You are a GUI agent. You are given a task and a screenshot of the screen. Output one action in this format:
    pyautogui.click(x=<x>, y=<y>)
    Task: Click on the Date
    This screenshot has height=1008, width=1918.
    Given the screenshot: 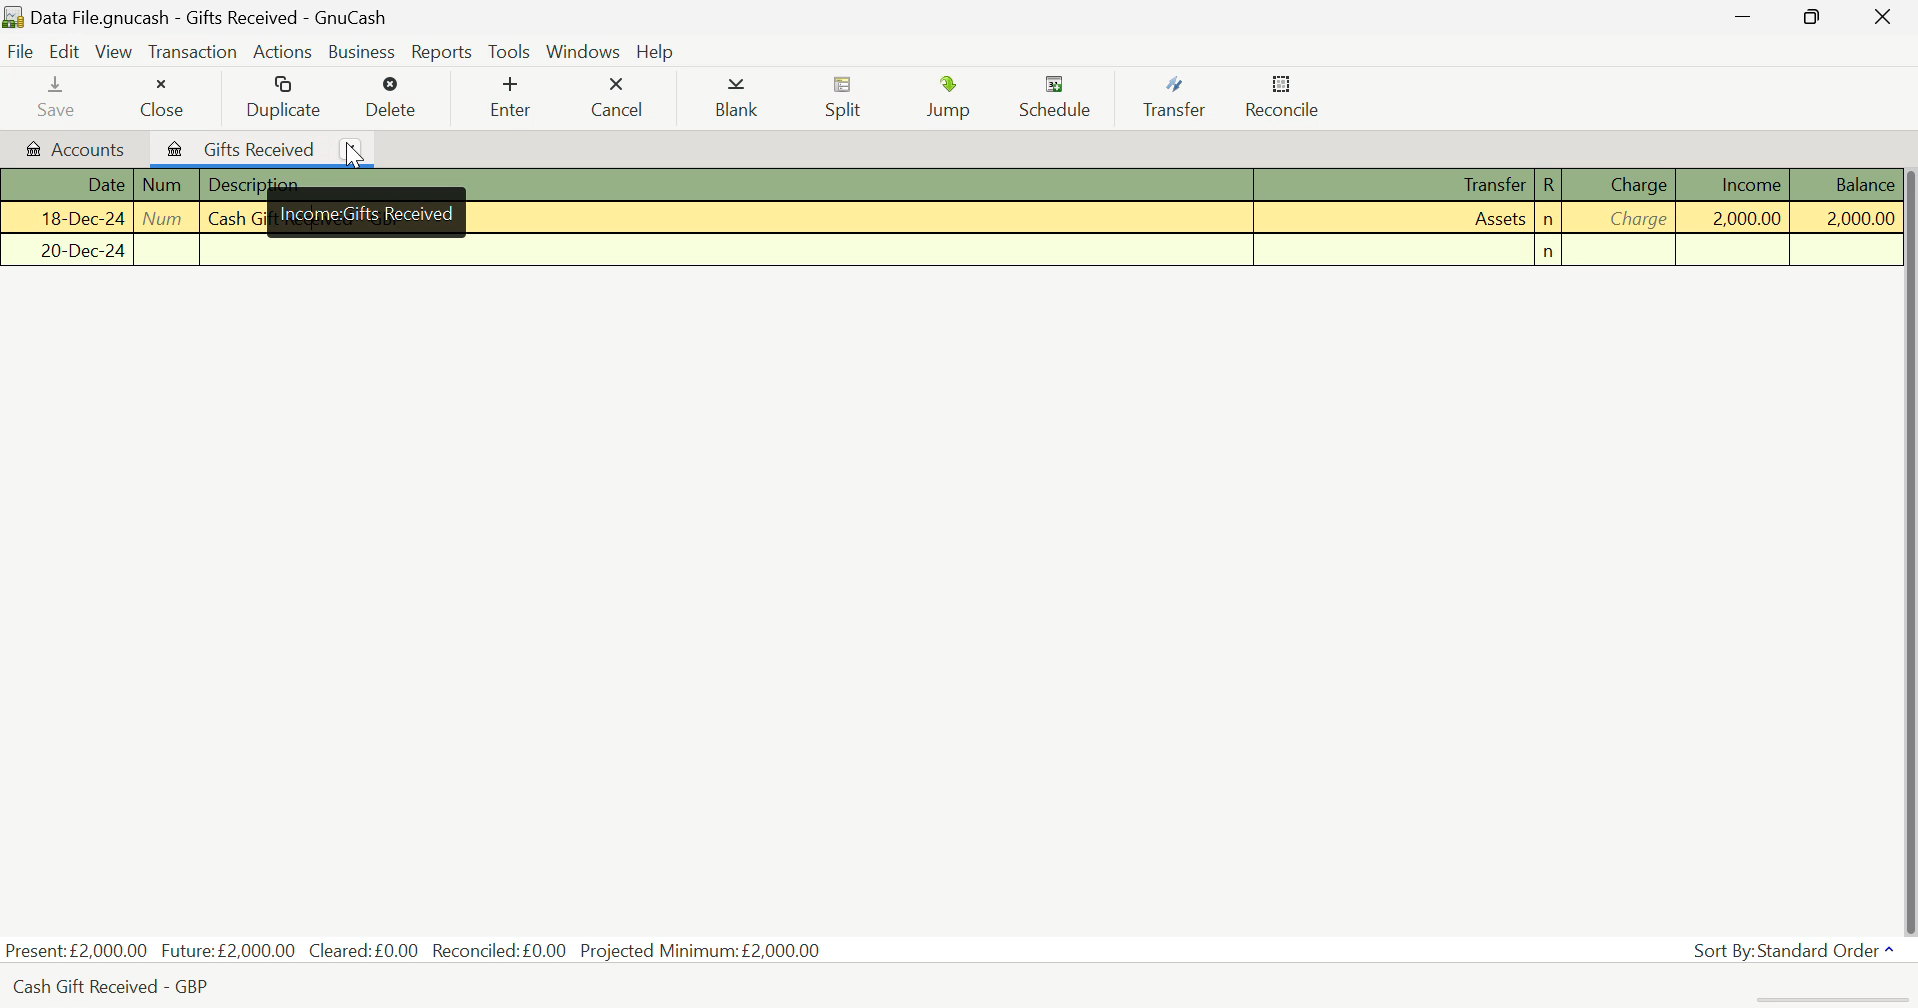 What is the action you would take?
    pyautogui.click(x=66, y=220)
    